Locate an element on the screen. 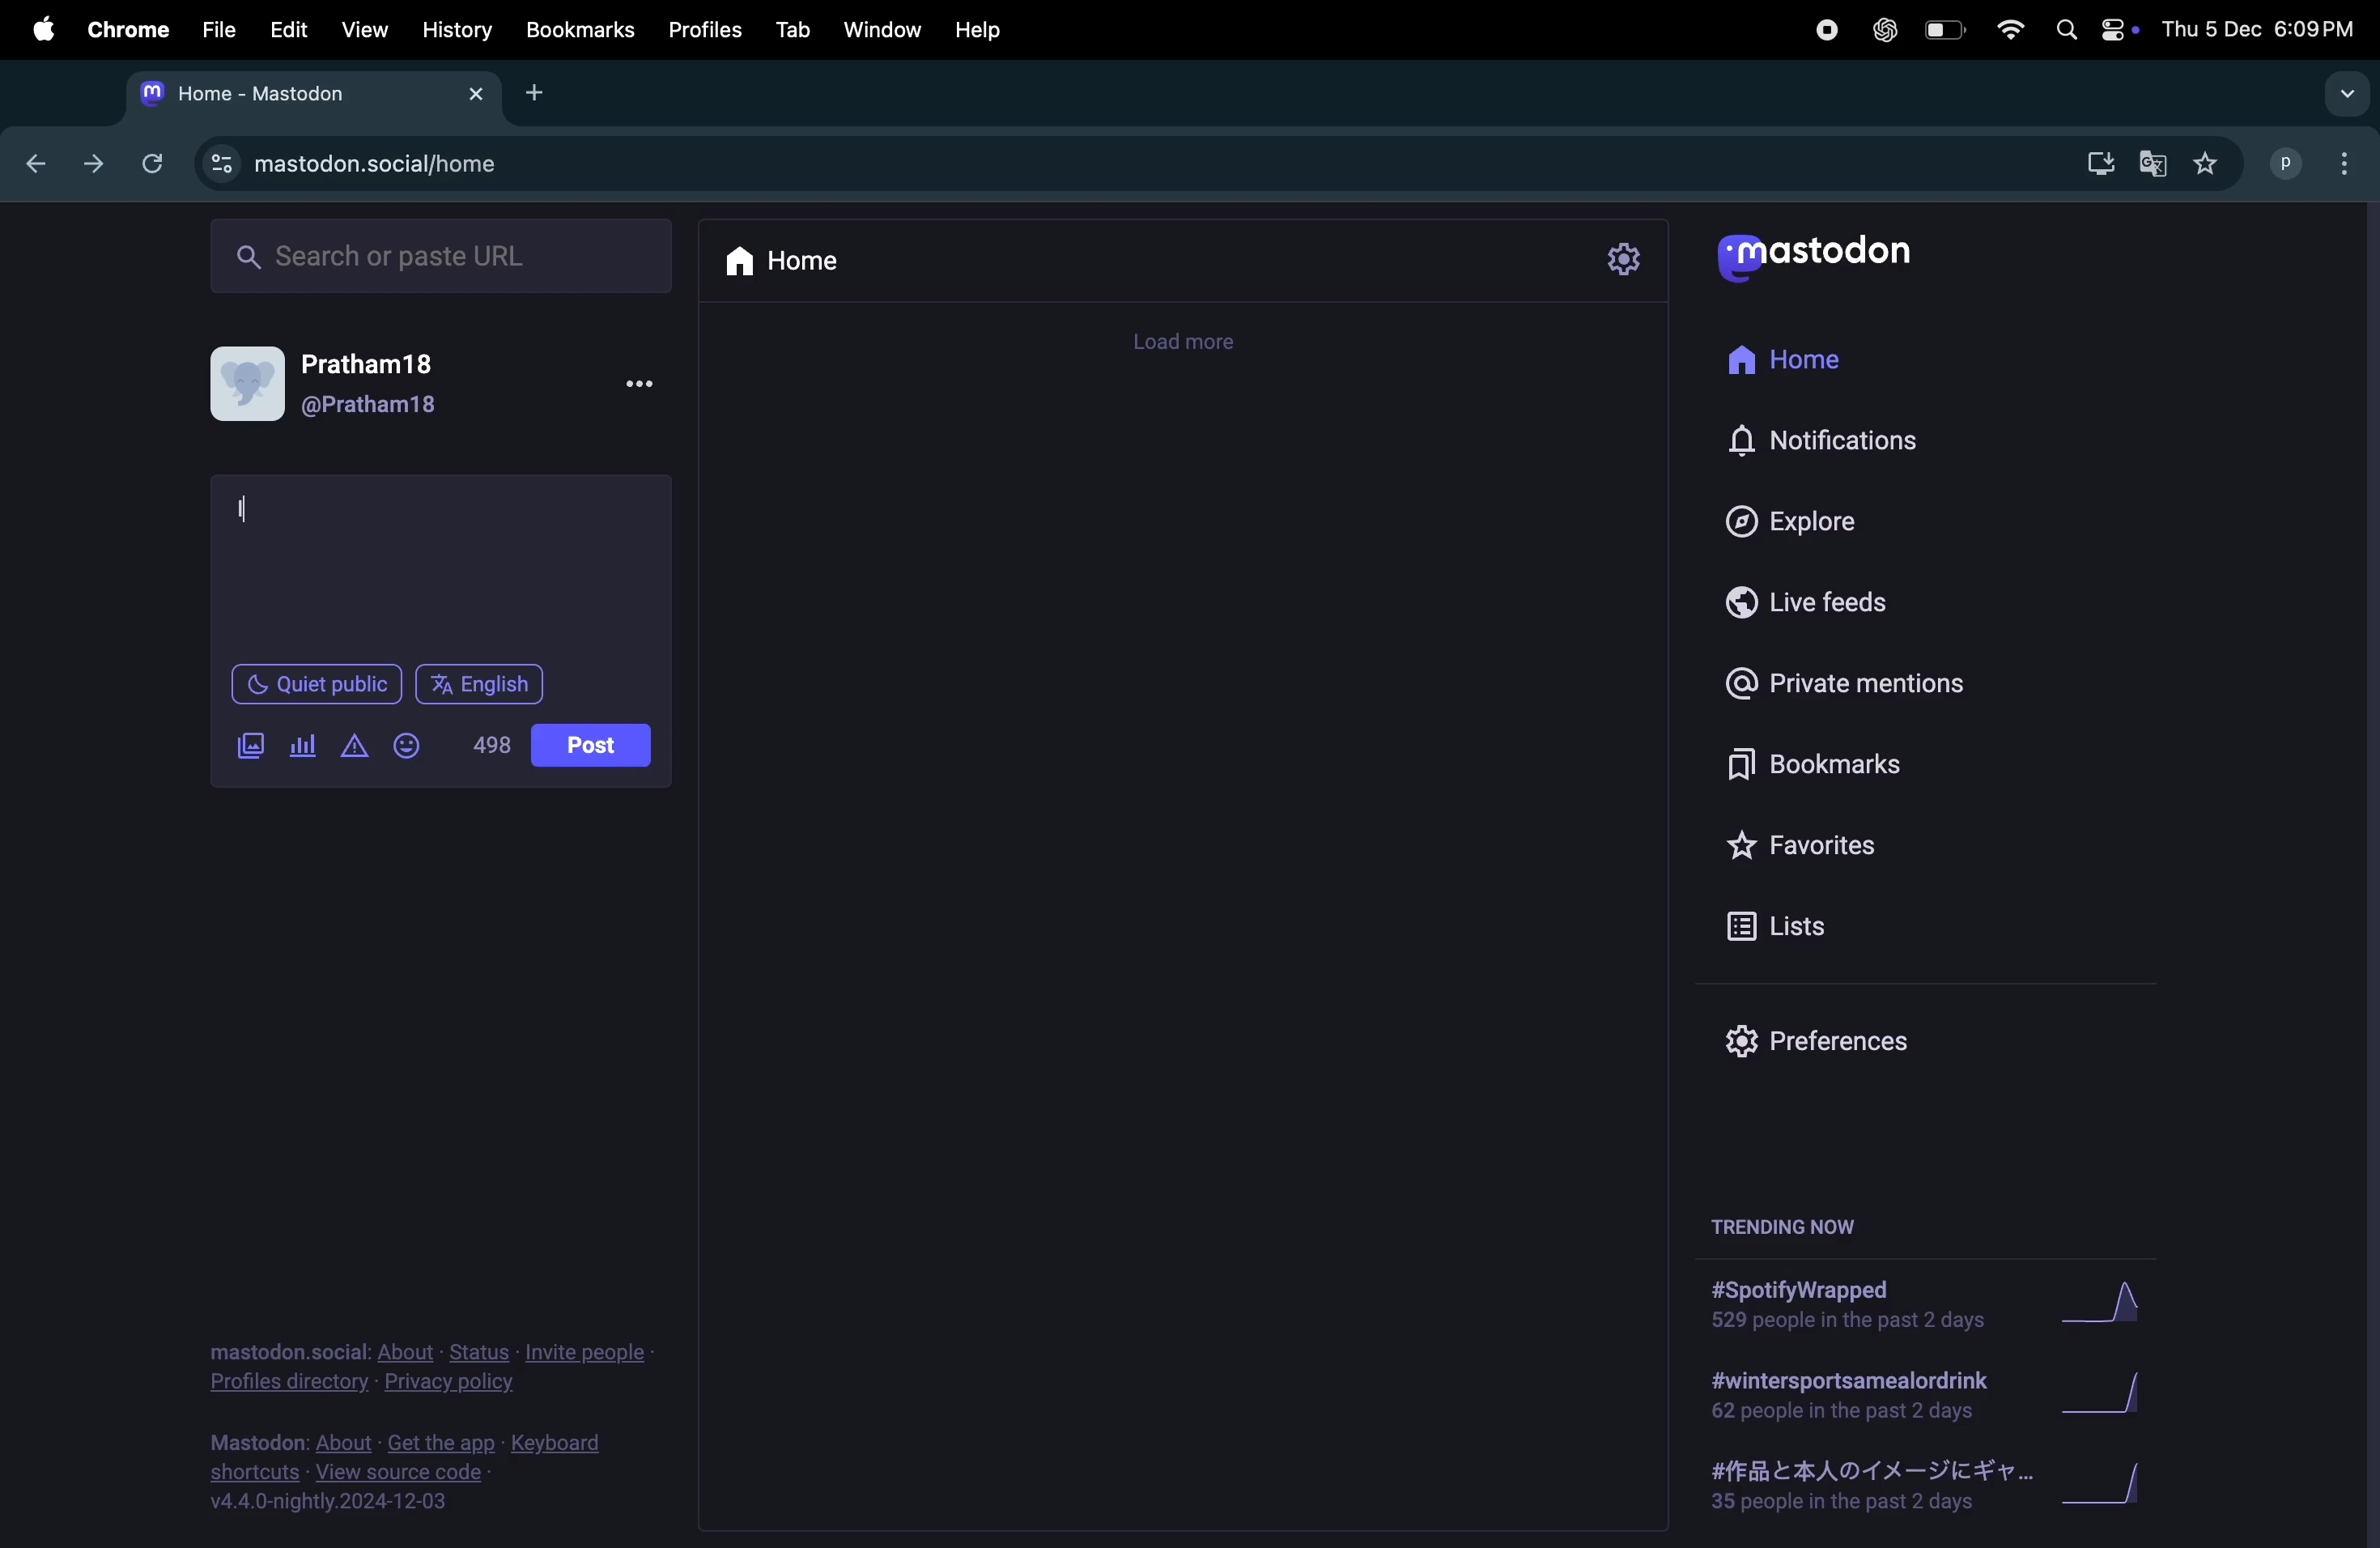  google translate is located at coordinates (2159, 167).